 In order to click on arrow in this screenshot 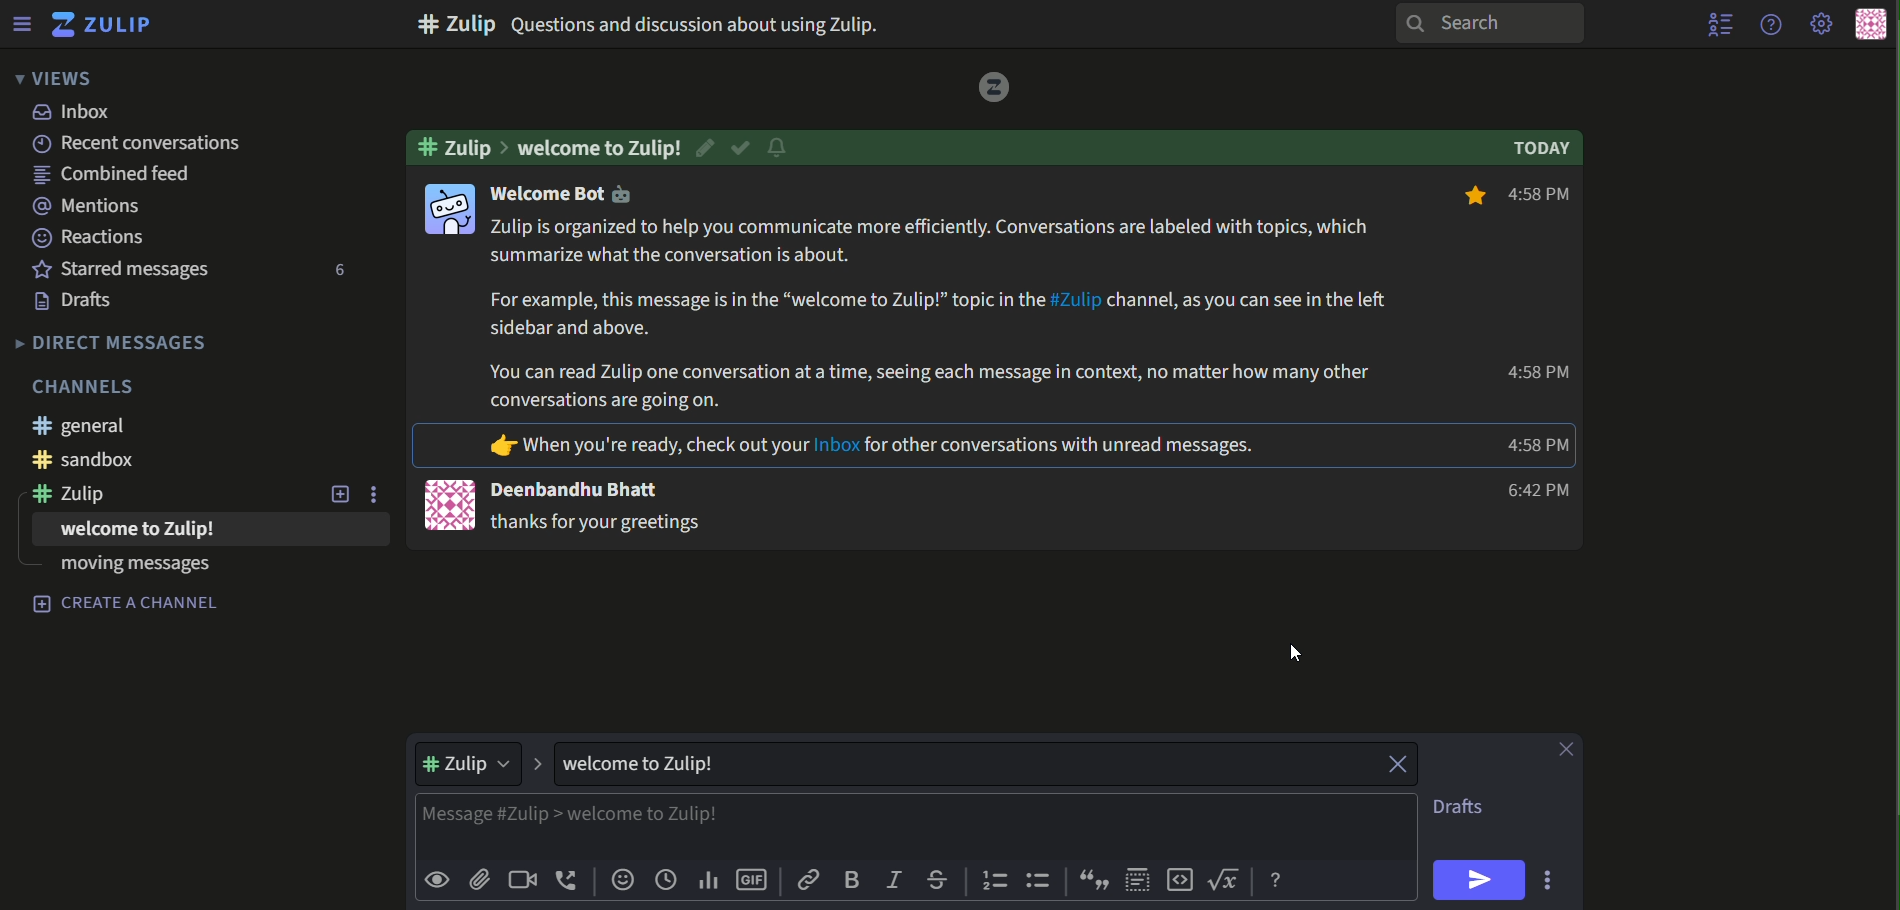, I will do `click(539, 764)`.